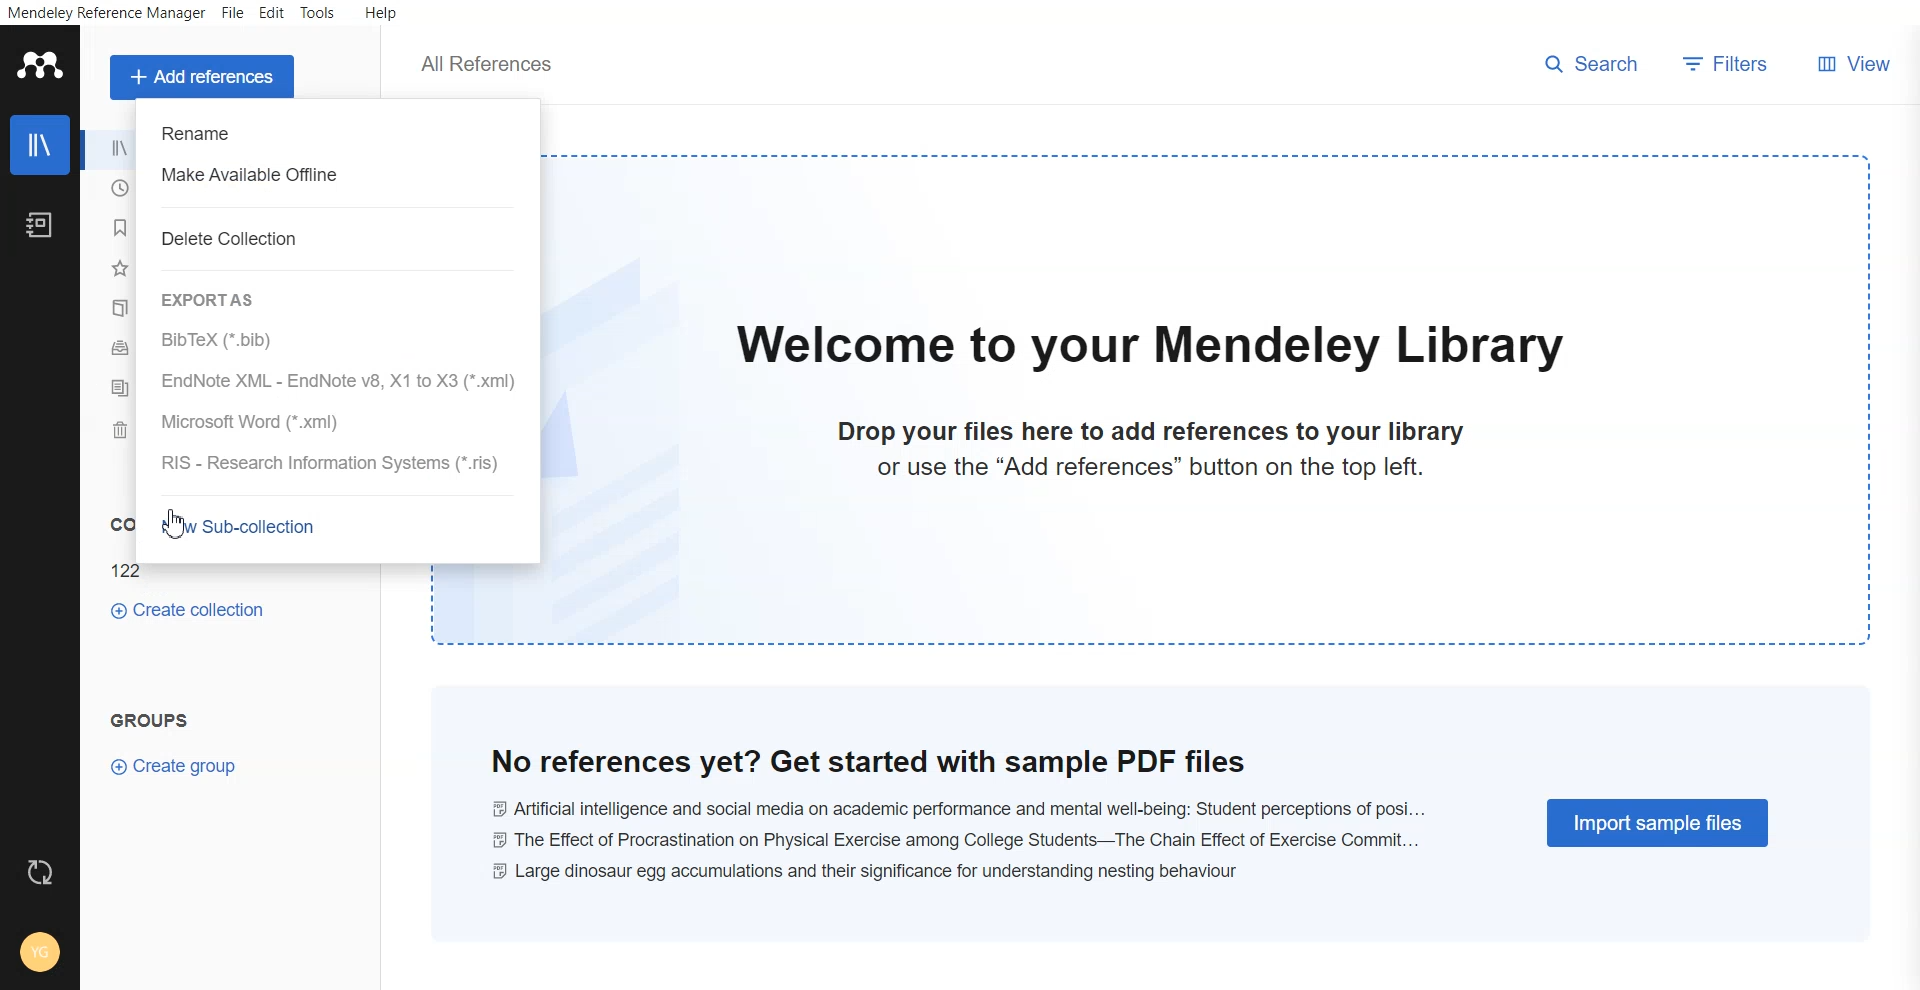 The image size is (1920, 990). What do you see at coordinates (960, 804) in the screenshot?
I see `Ai and social media on academic performance and mental well-being: student perceptions of posi...` at bounding box center [960, 804].